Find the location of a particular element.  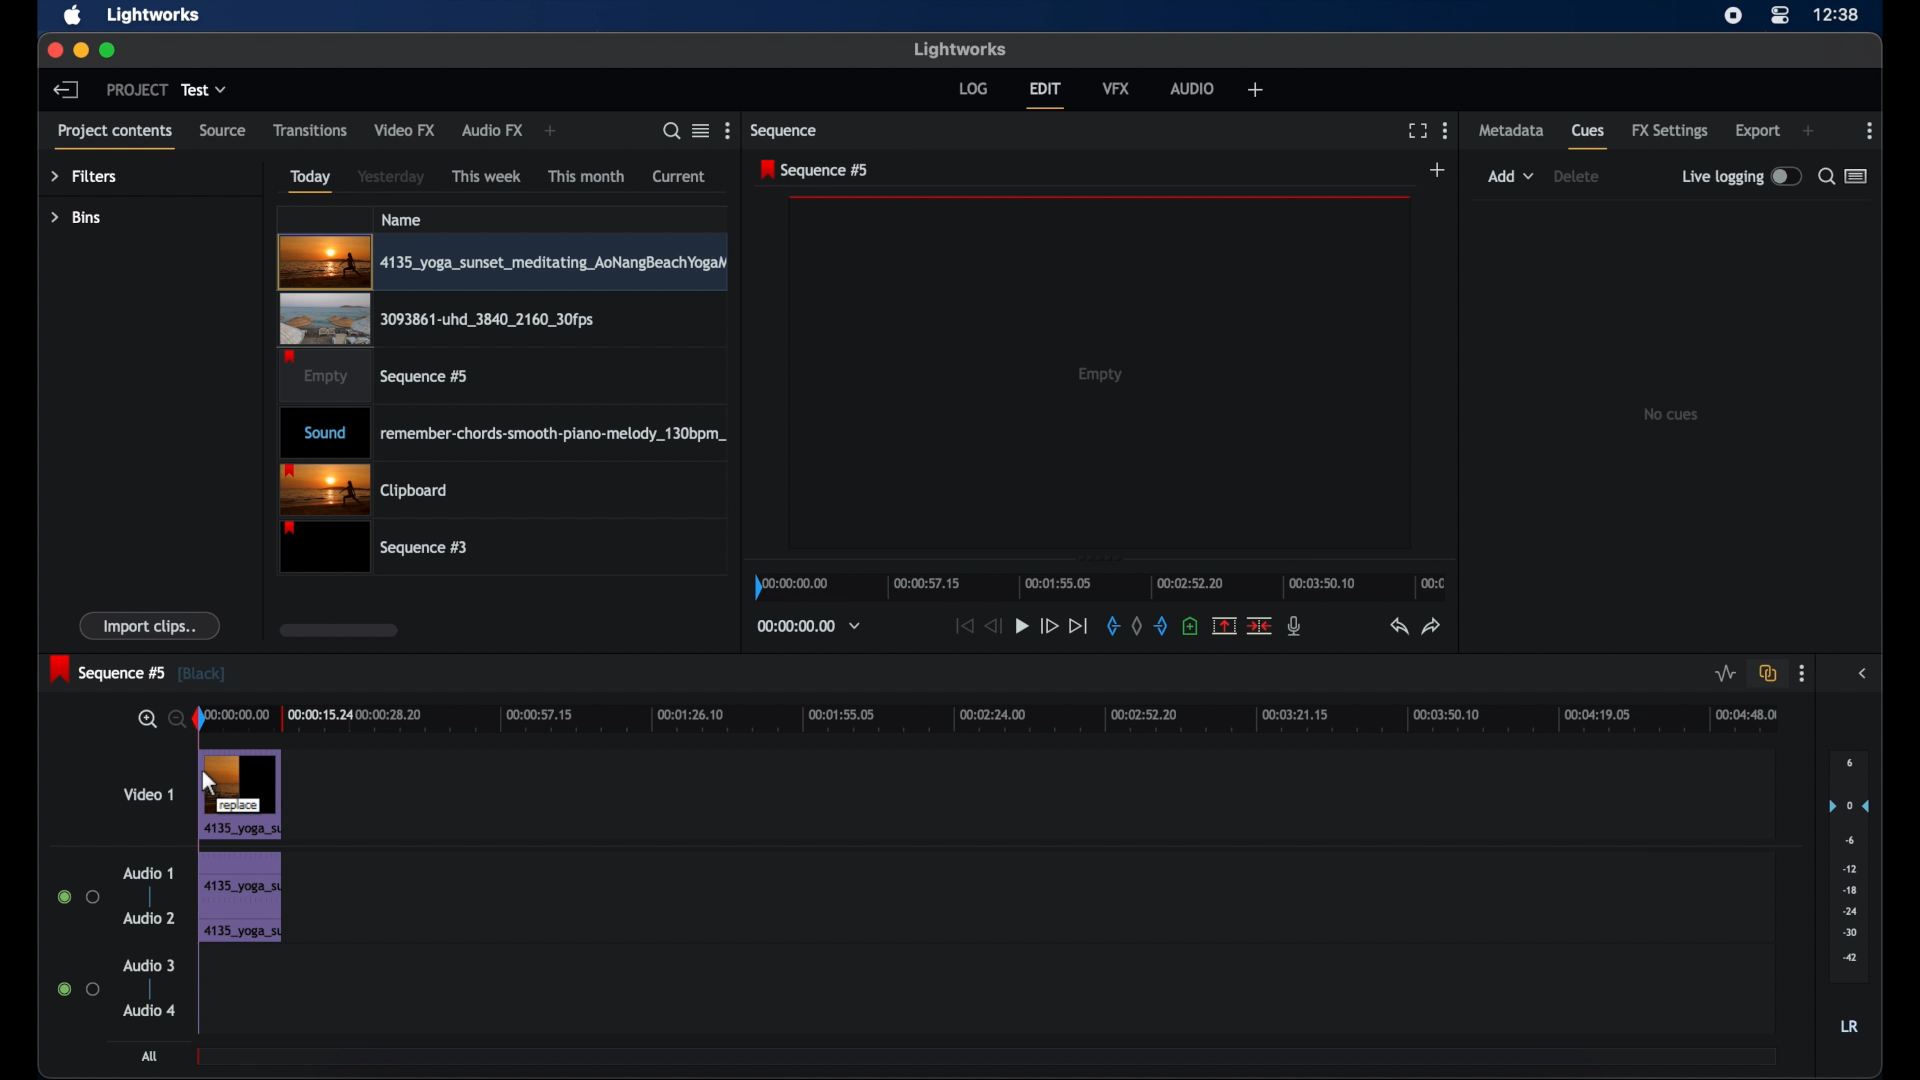

lightworks is located at coordinates (155, 15).